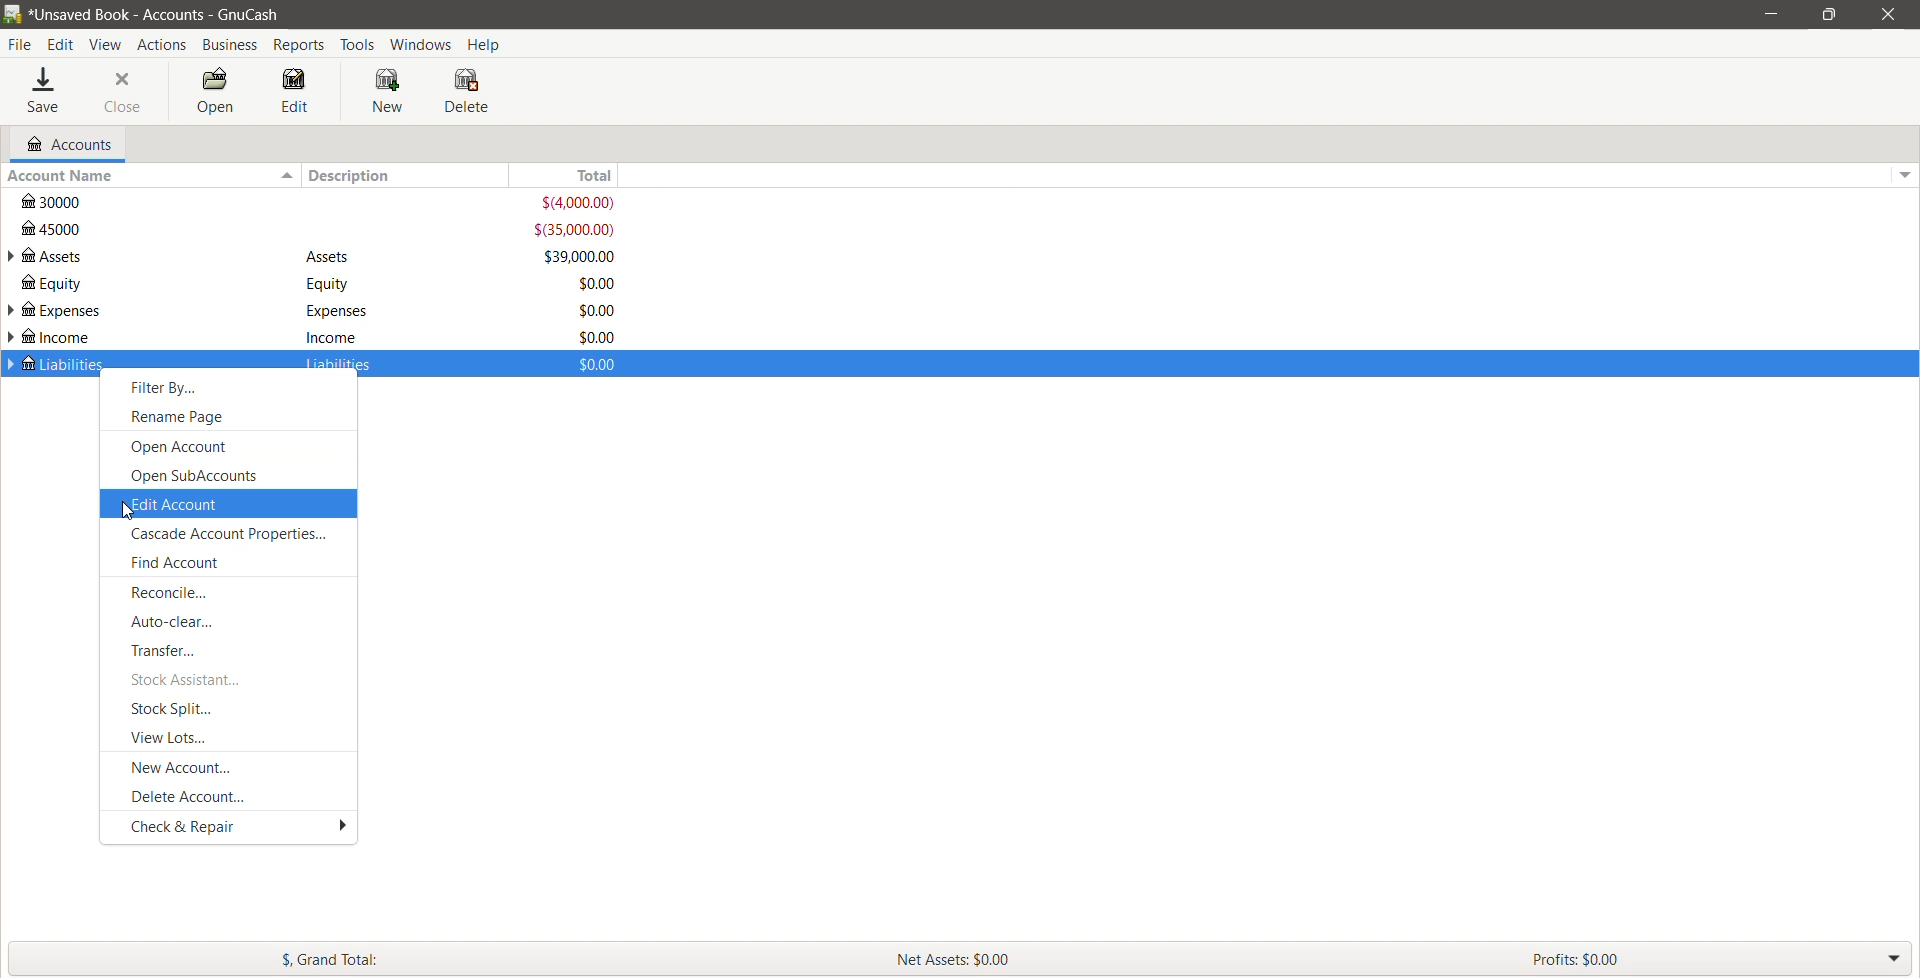 The width and height of the screenshot is (1920, 978). Describe the element at coordinates (301, 45) in the screenshot. I see `Reports` at that location.